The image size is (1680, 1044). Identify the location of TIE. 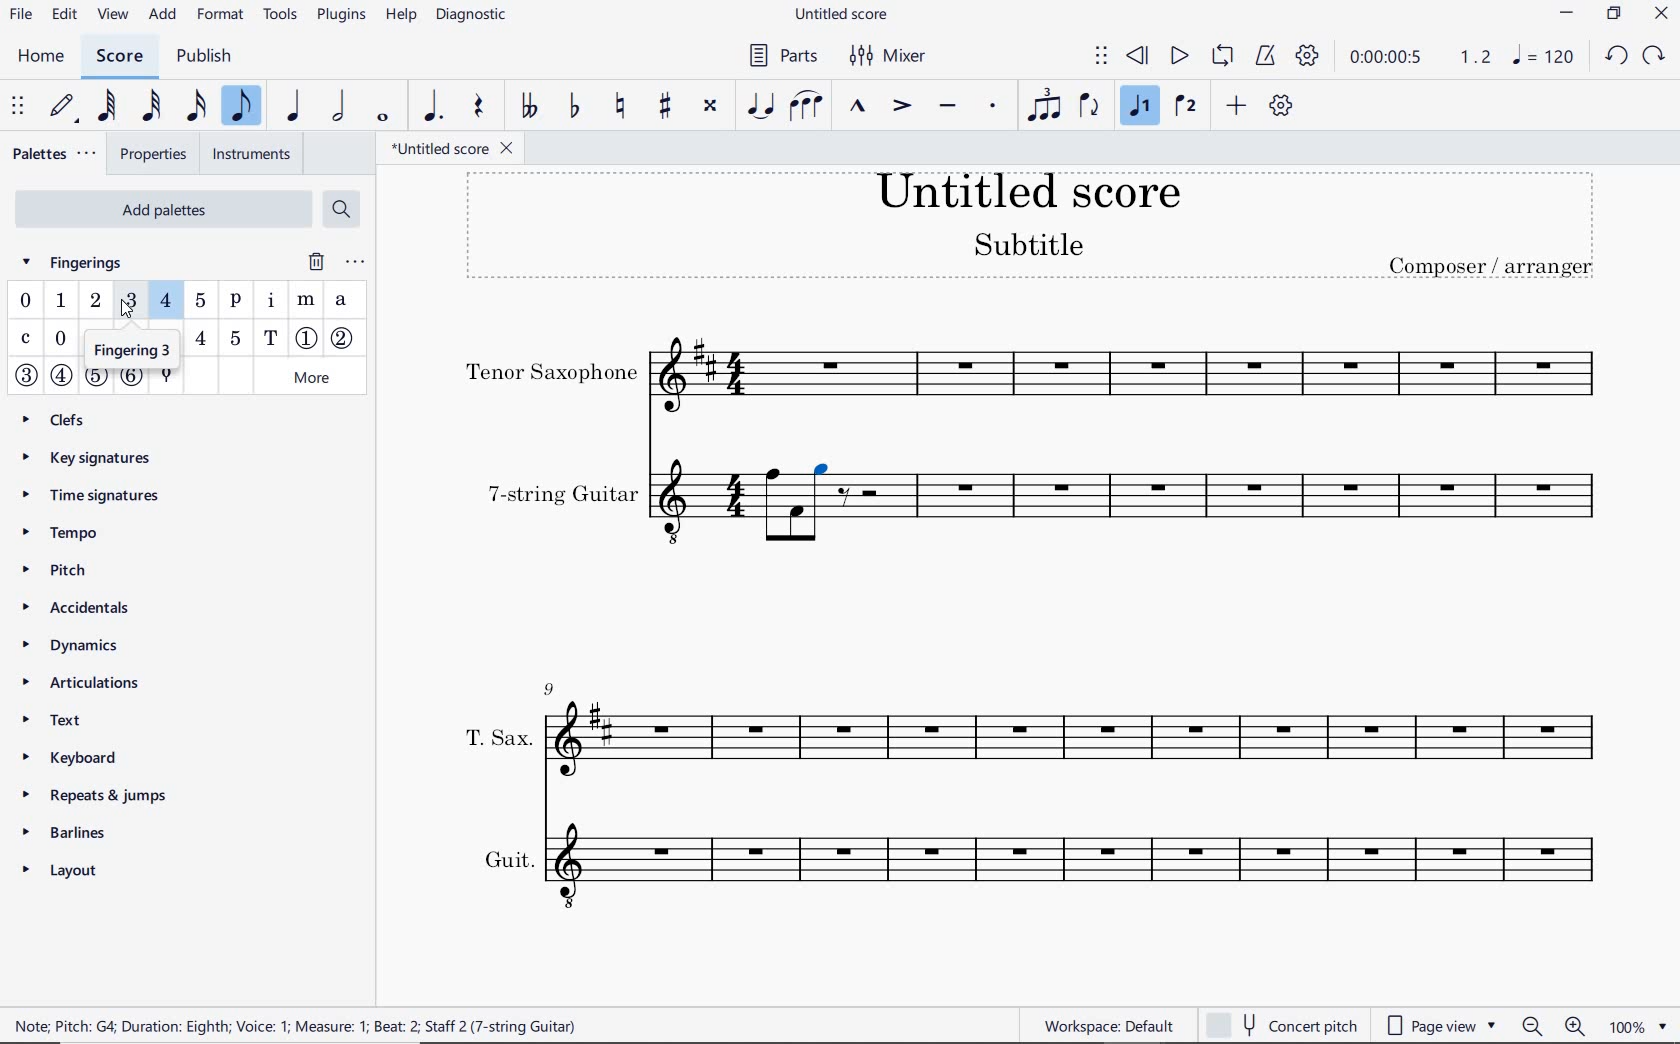
(759, 105).